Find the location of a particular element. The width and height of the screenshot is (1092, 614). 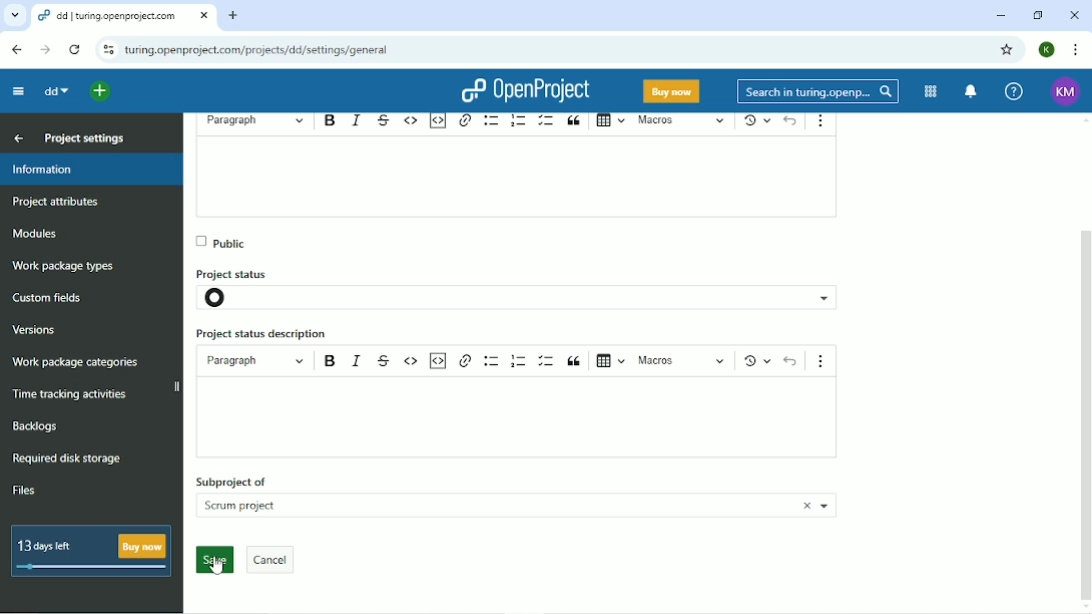

hyperlink is located at coordinates (467, 121).